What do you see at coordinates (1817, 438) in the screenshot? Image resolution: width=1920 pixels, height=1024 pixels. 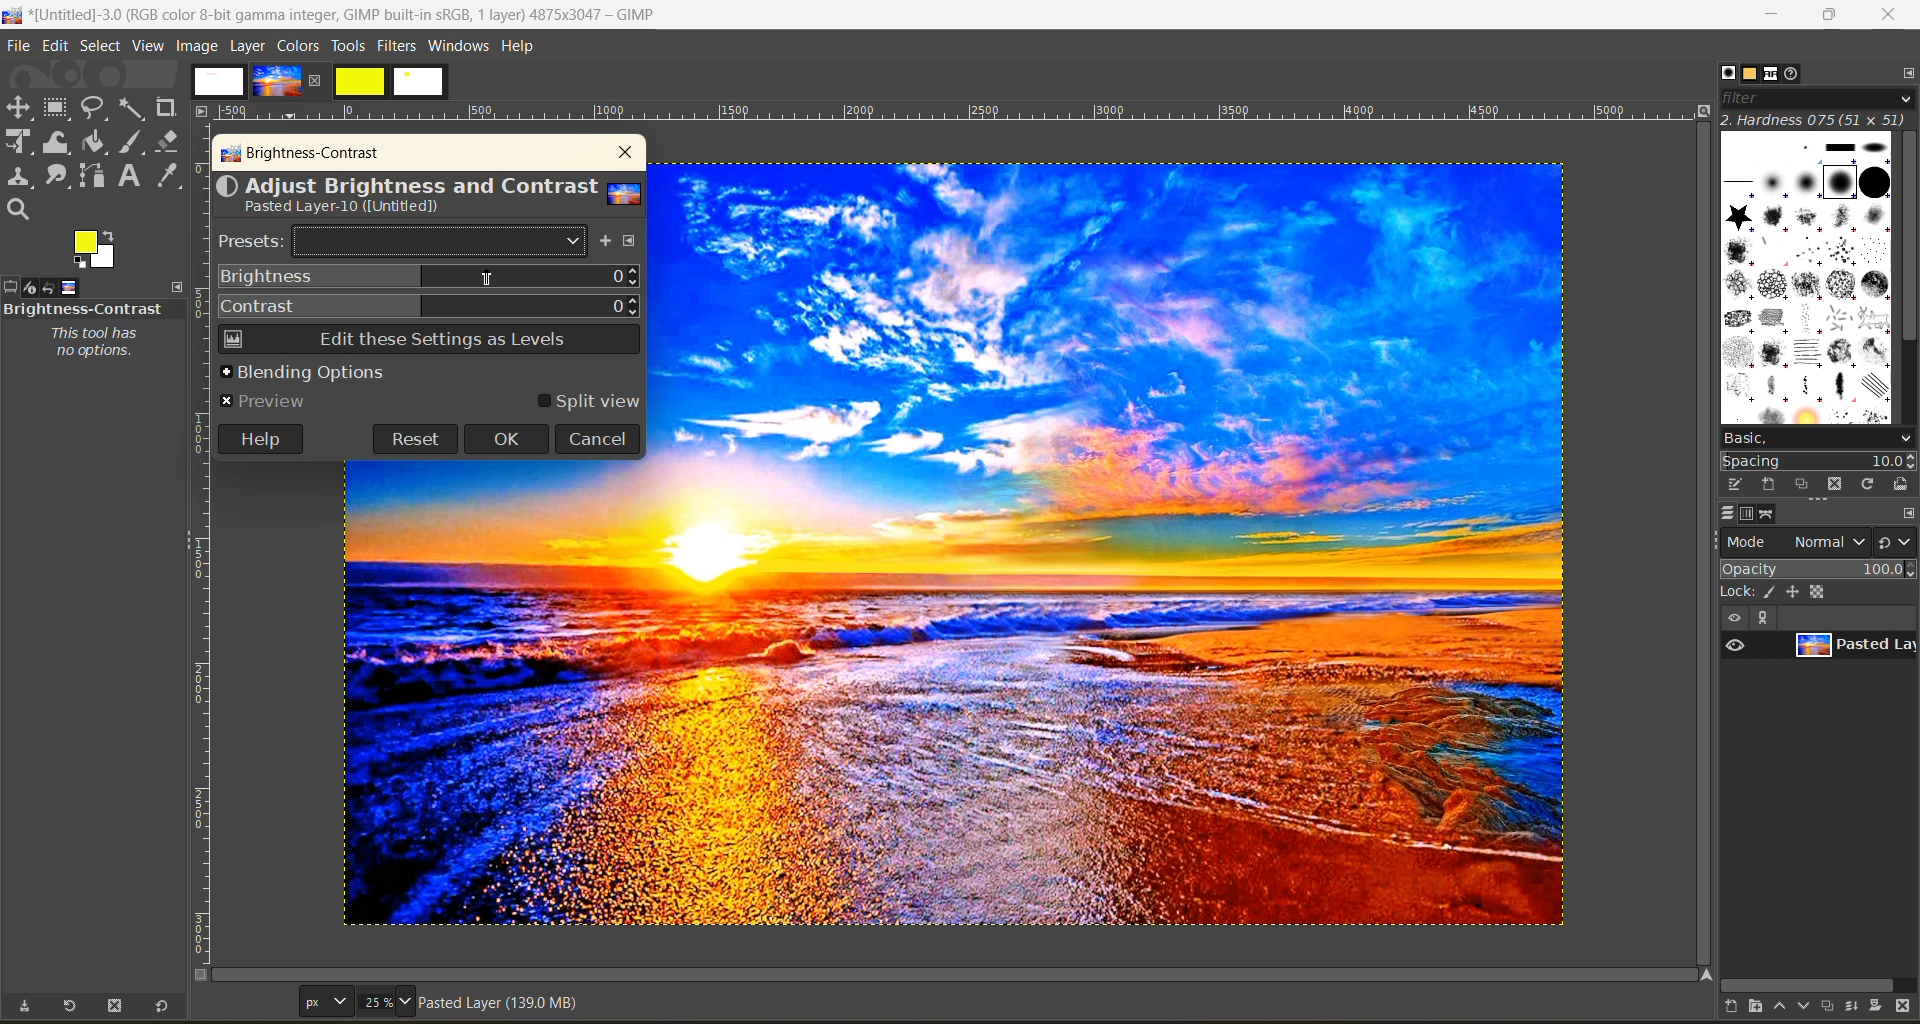 I see `basic` at bounding box center [1817, 438].